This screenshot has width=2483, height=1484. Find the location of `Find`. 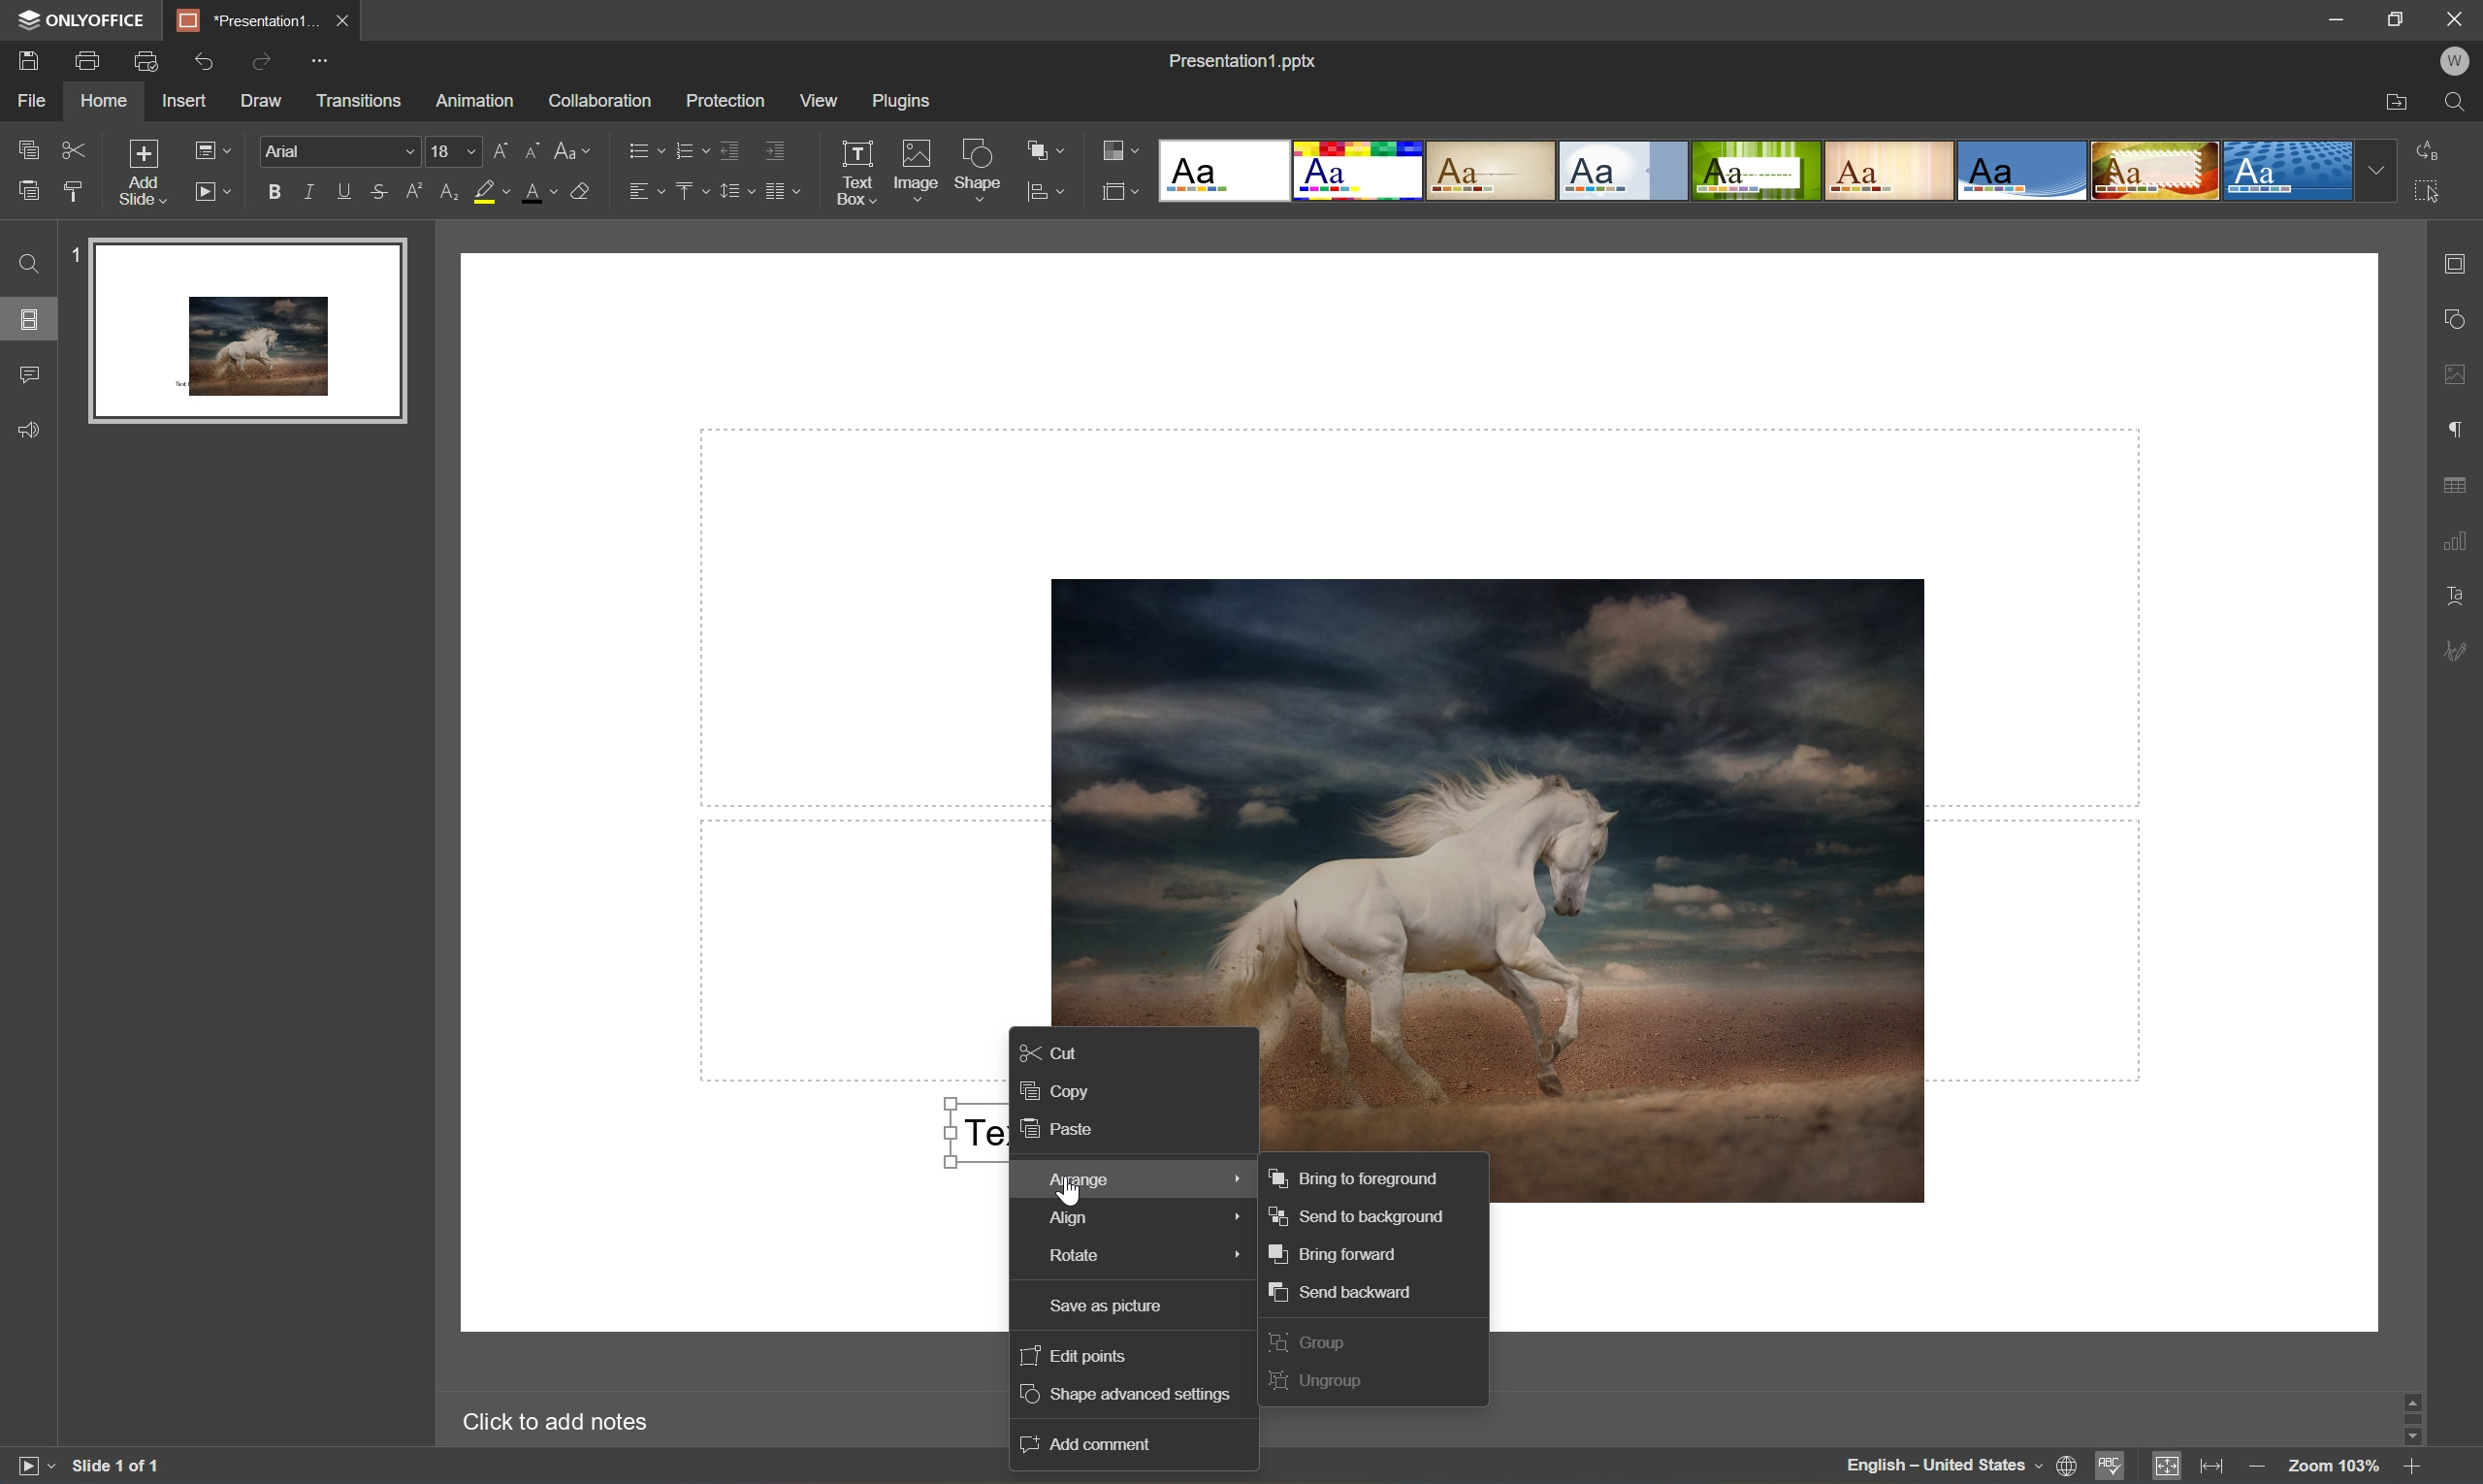

Find is located at coordinates (30, 265).